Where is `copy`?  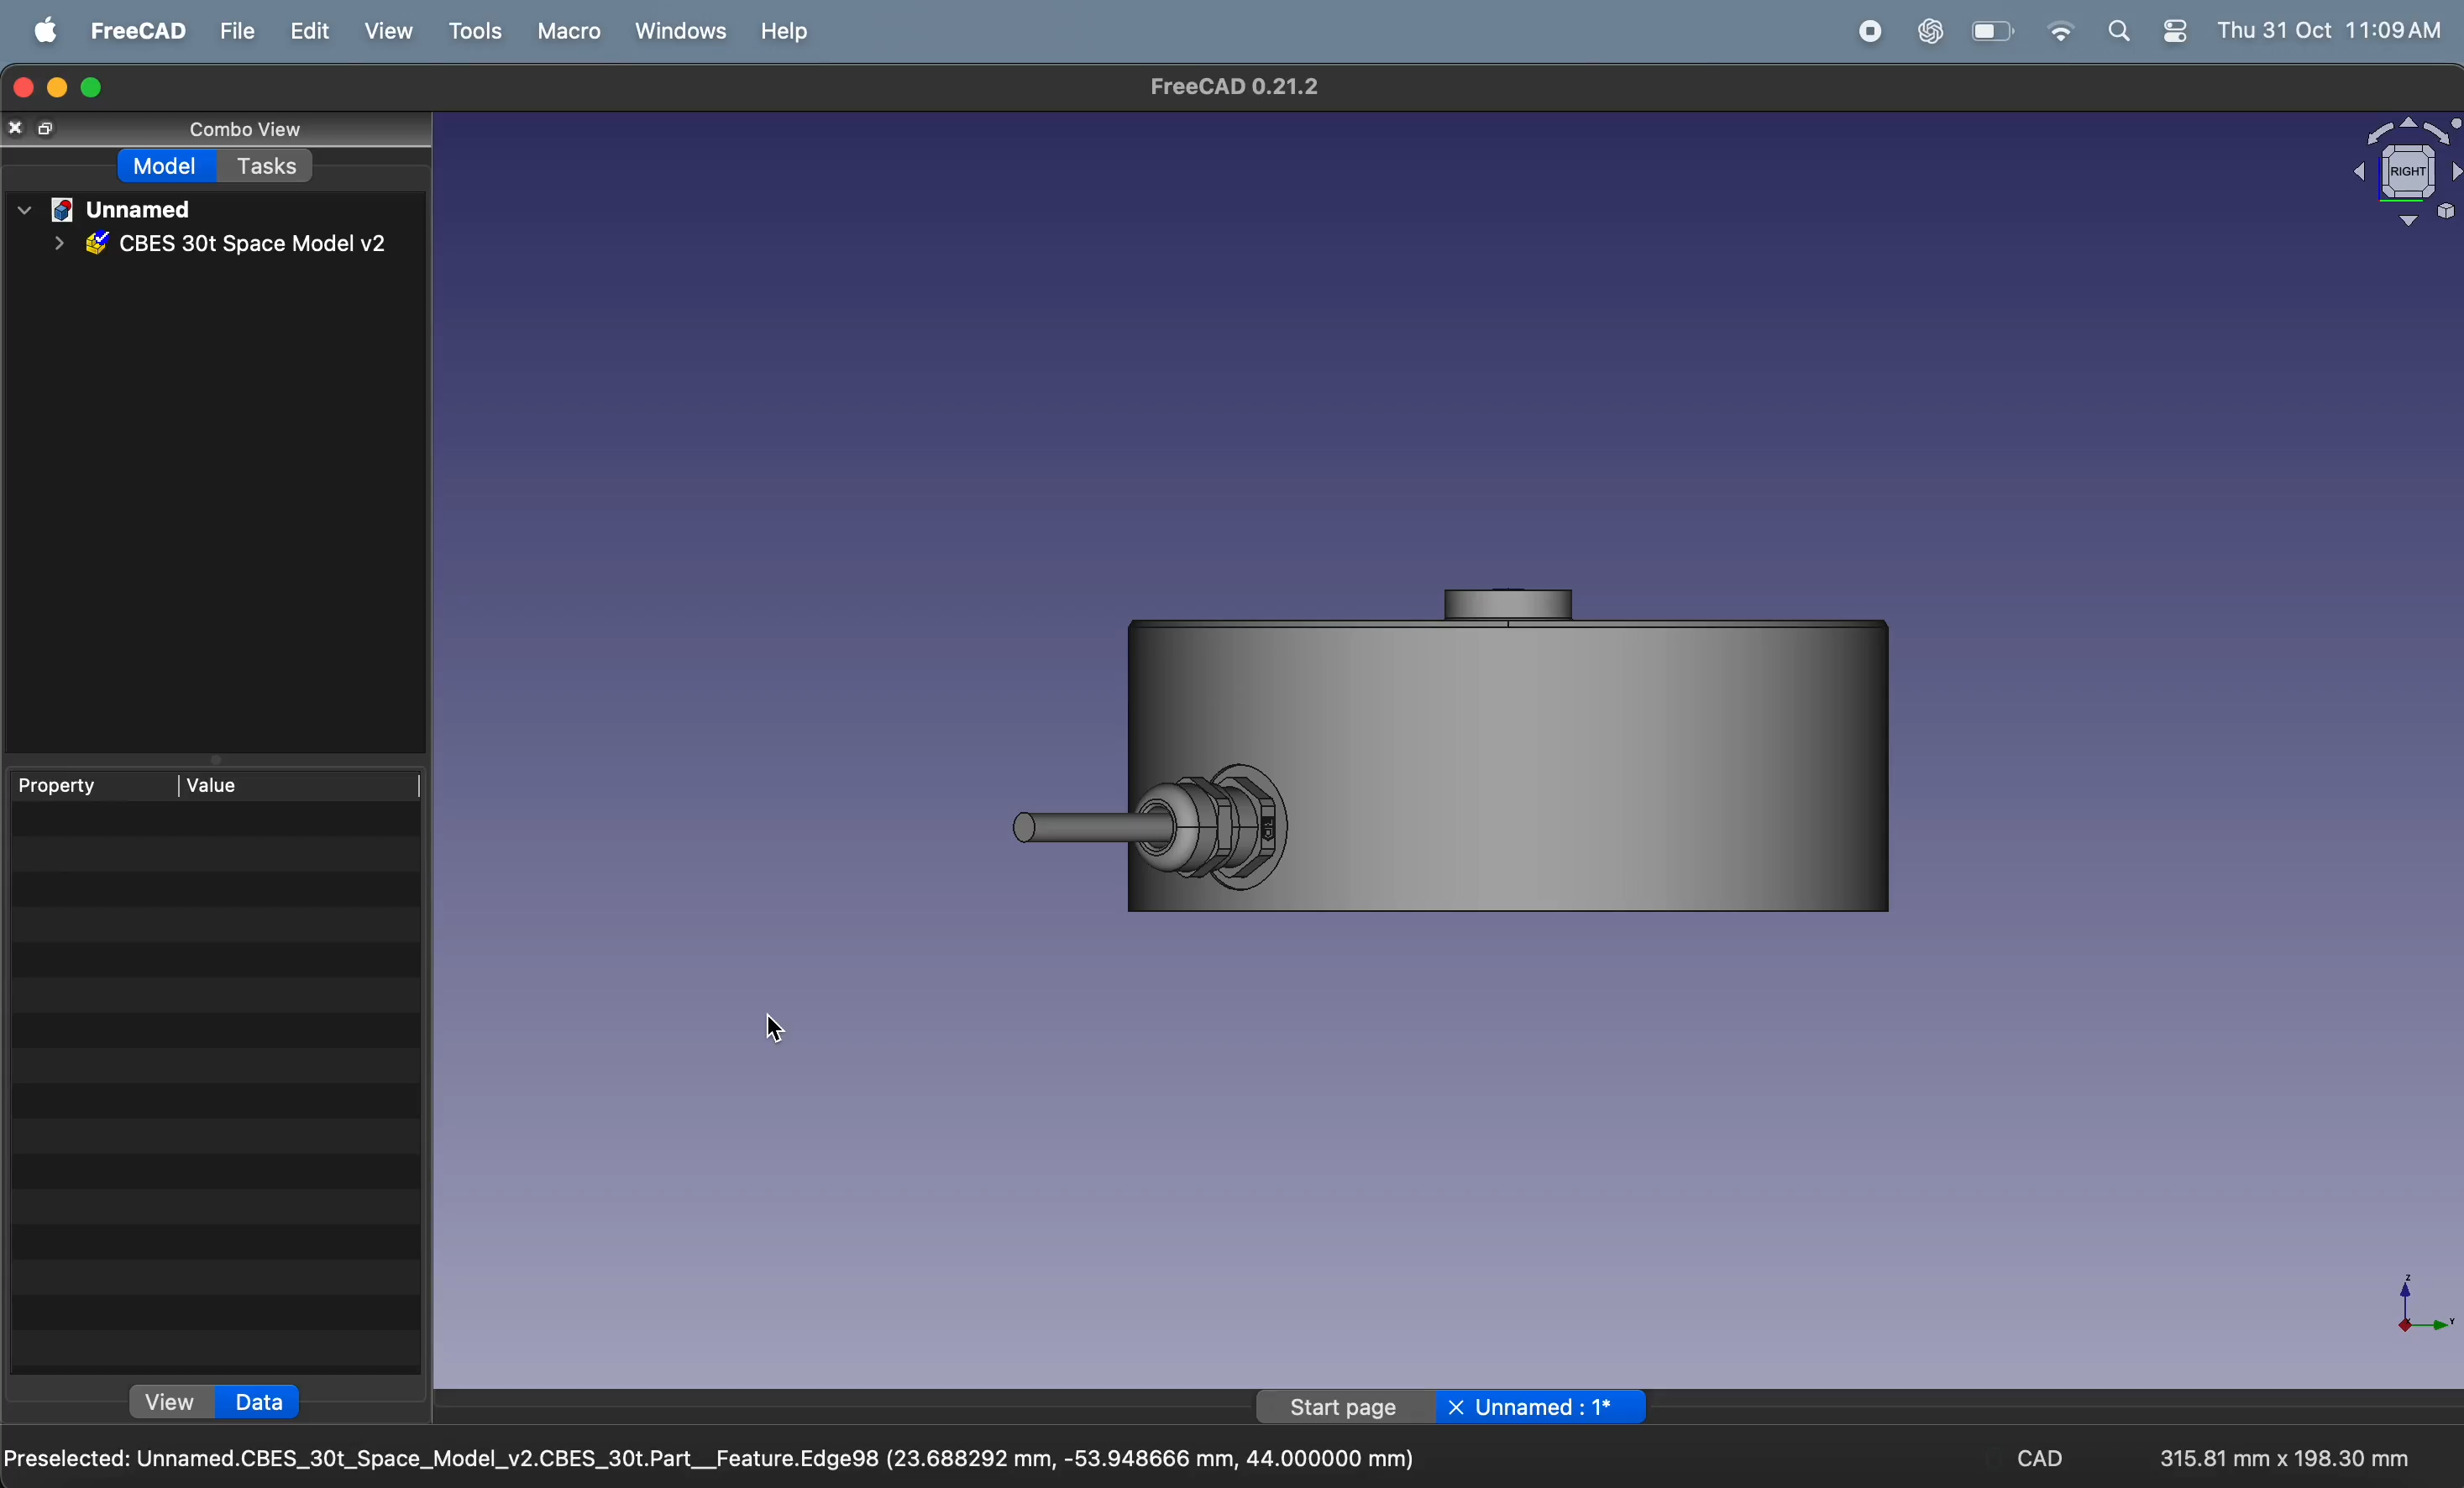 copy is located at coordinates (51, 130).